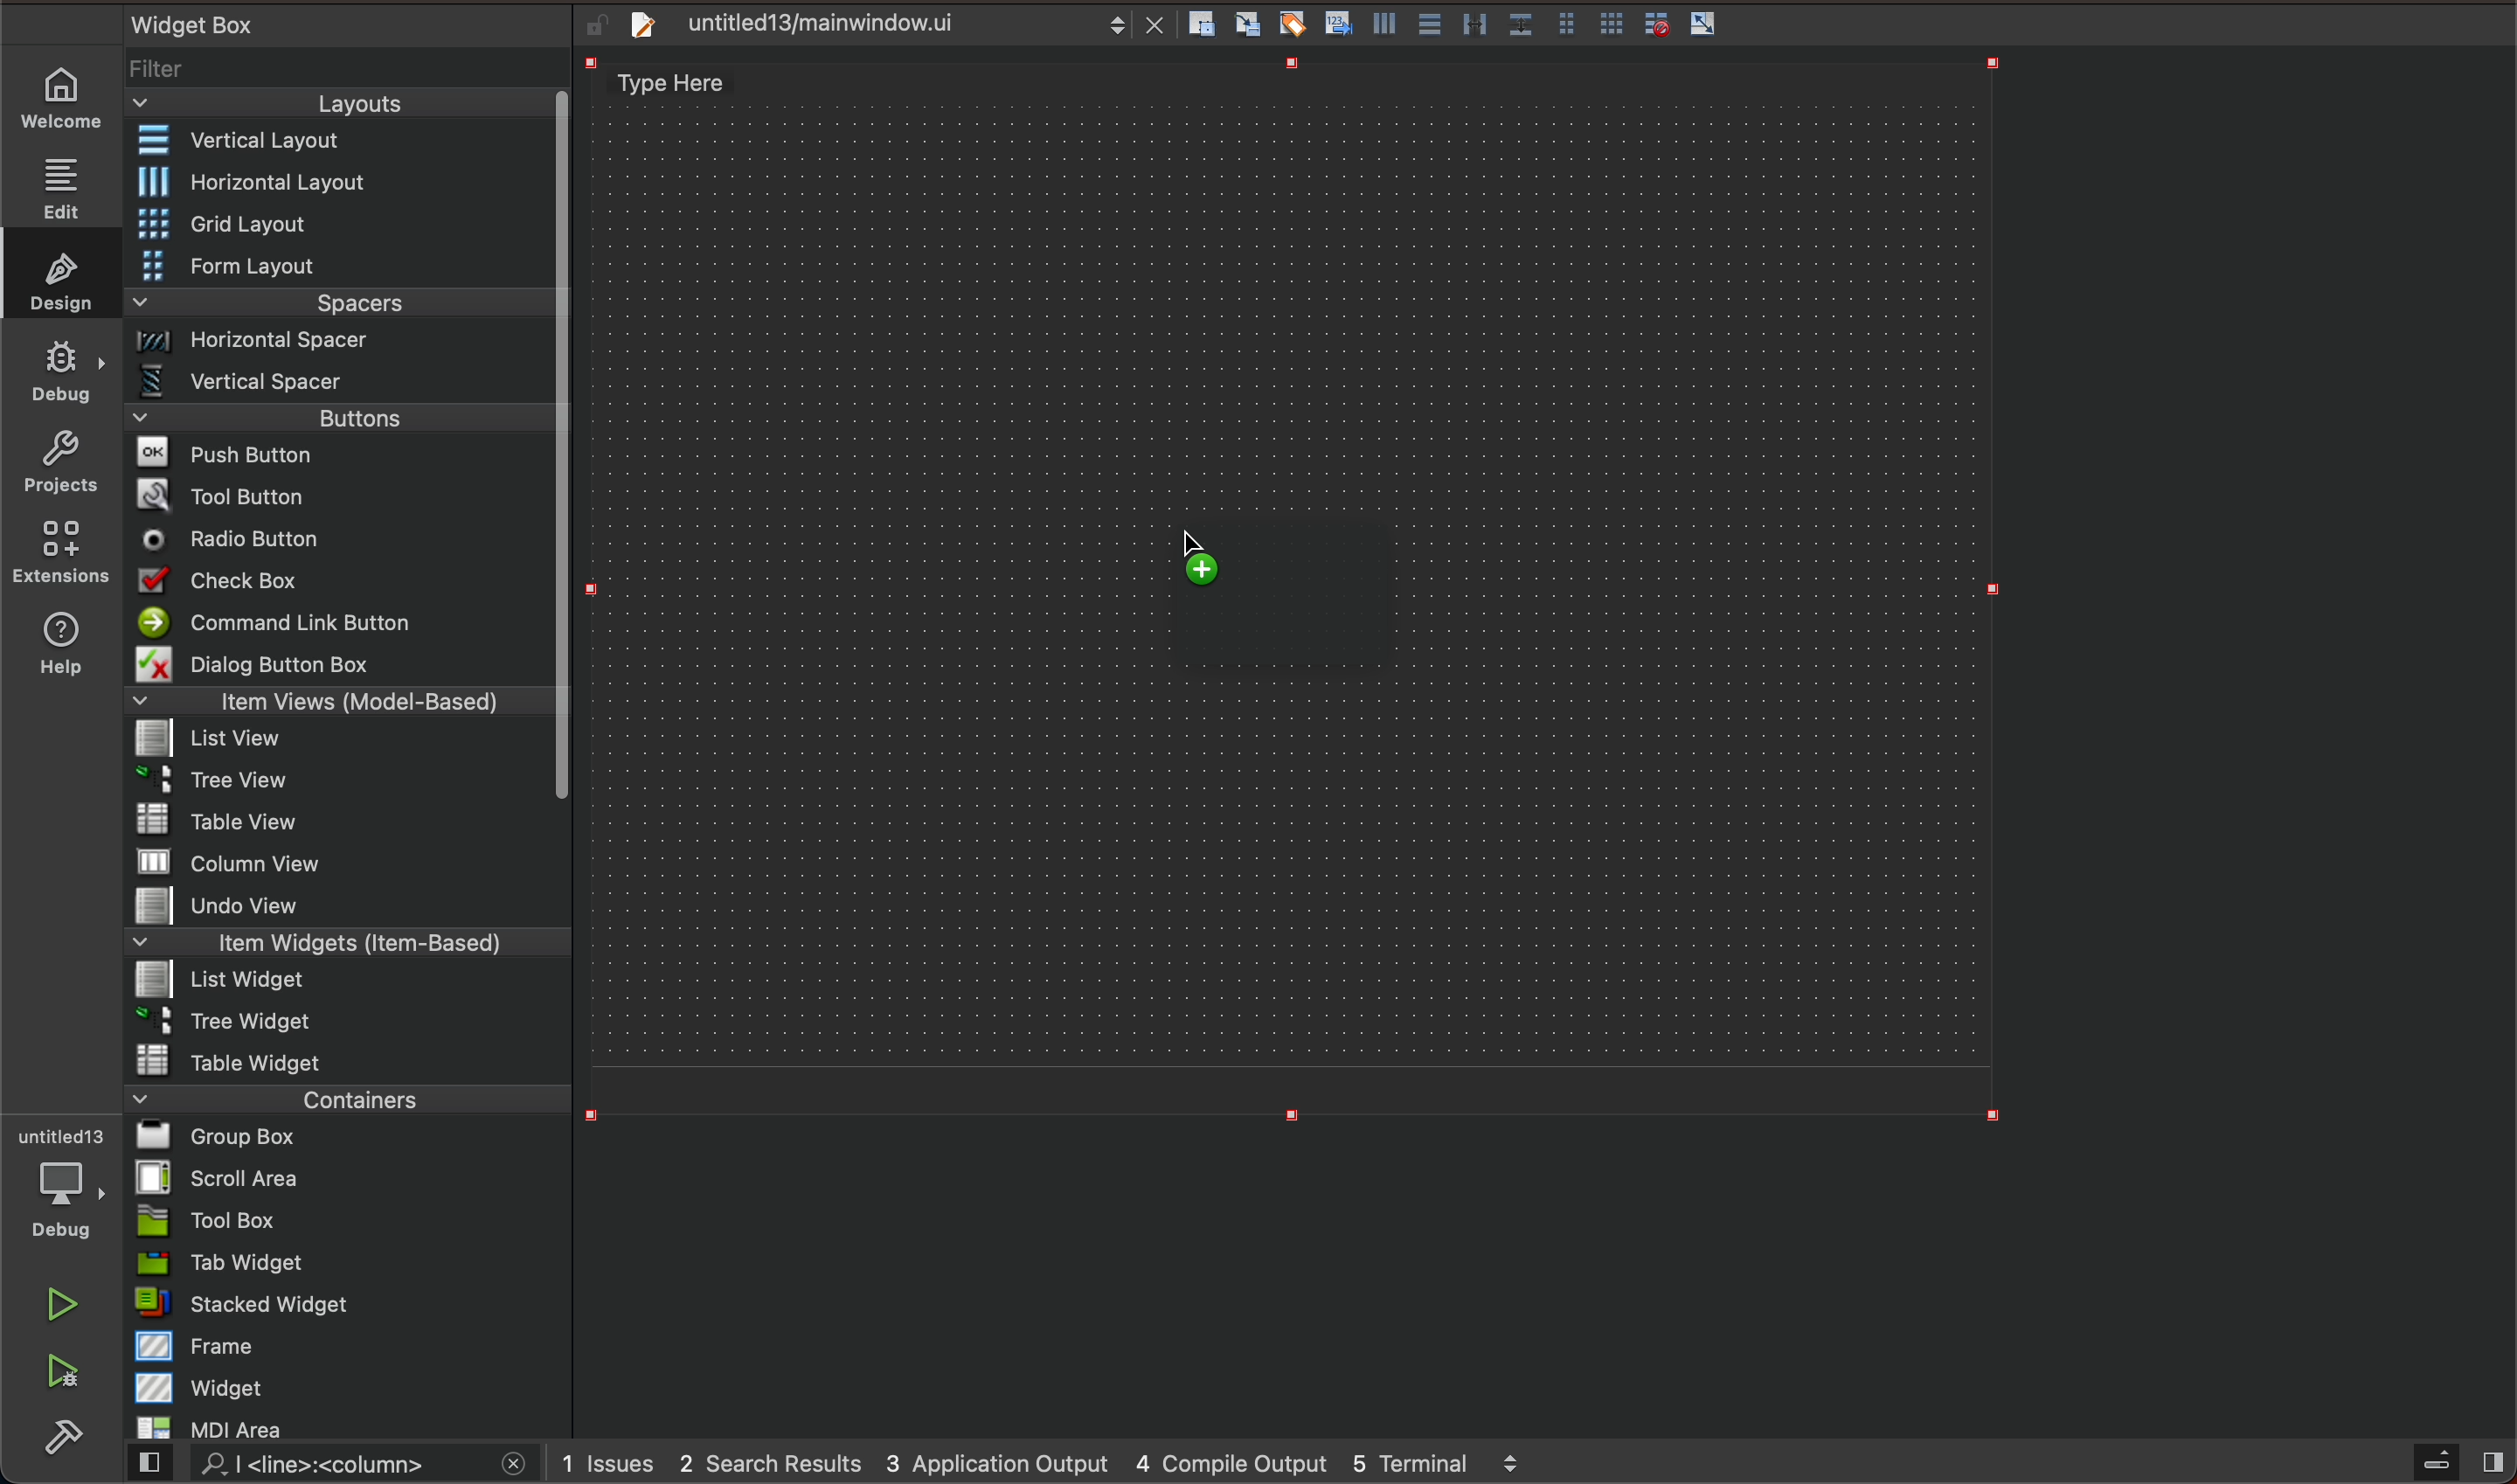 This screenshot has width=2517, height=1484. Describe the element at coordinates (1520, 23) in the screenshot. I see `` at that location.